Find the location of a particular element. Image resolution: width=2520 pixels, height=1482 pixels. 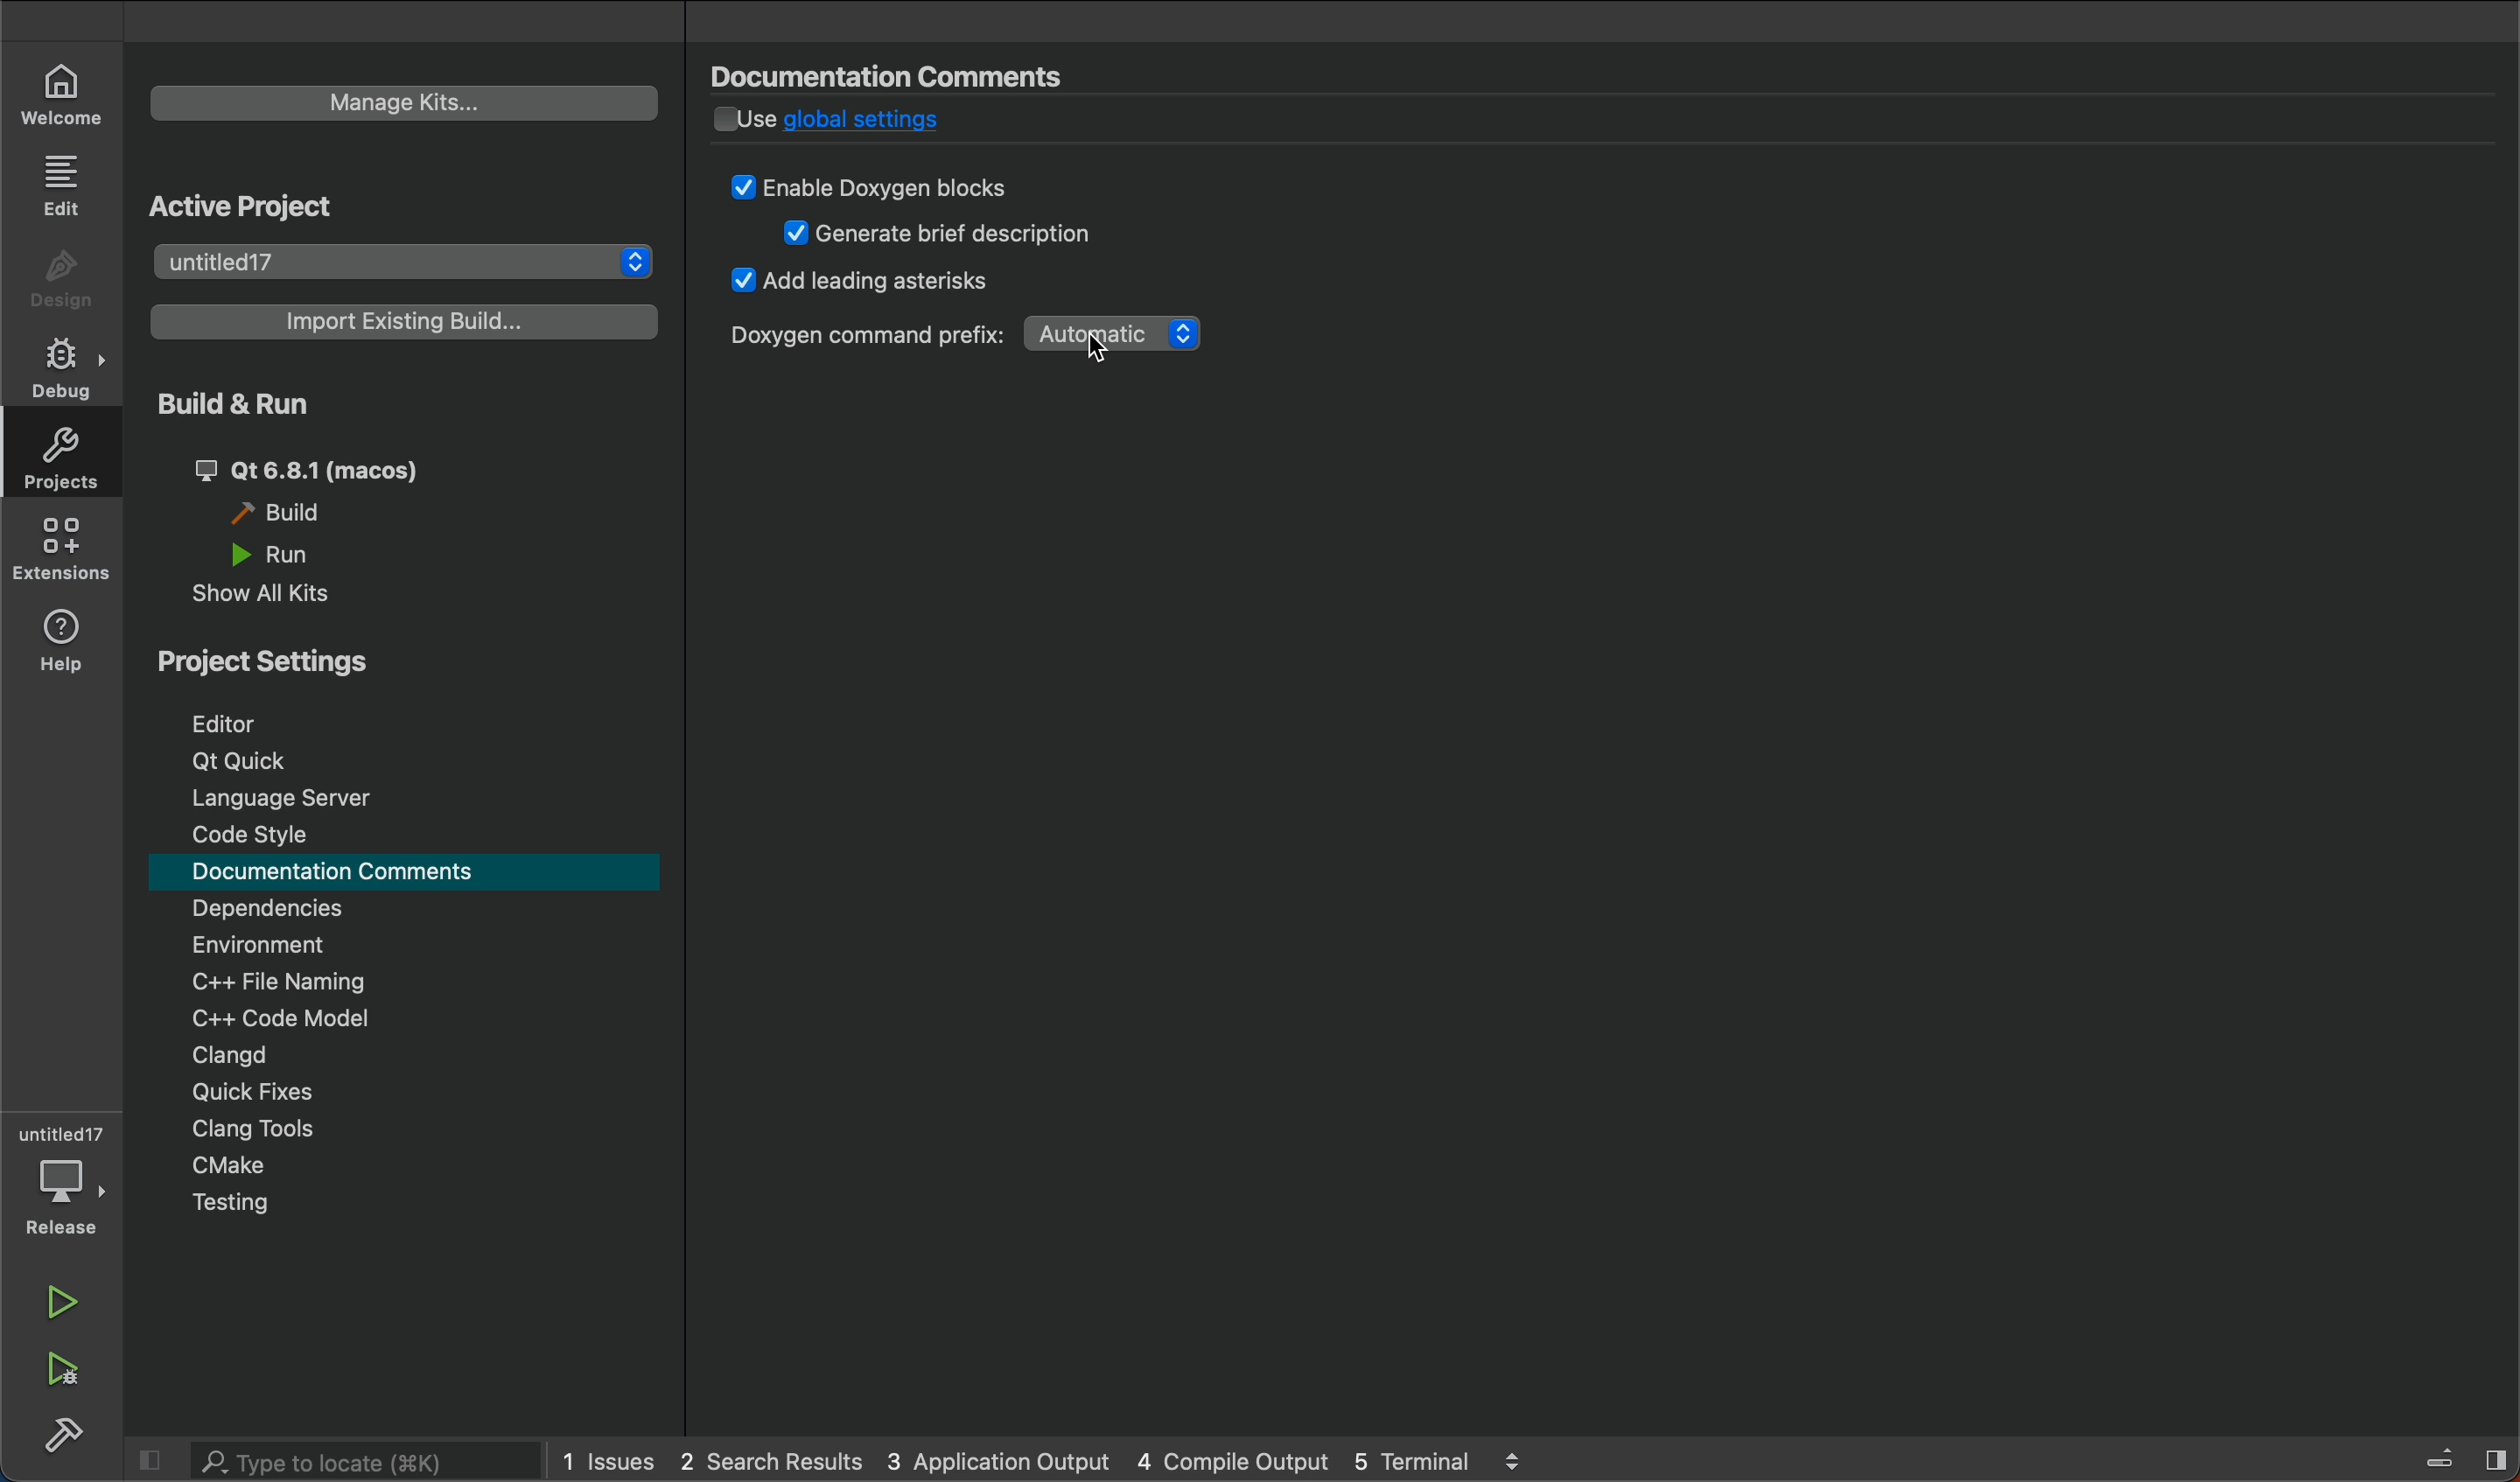

extensions is located at coordinates (65, 553).